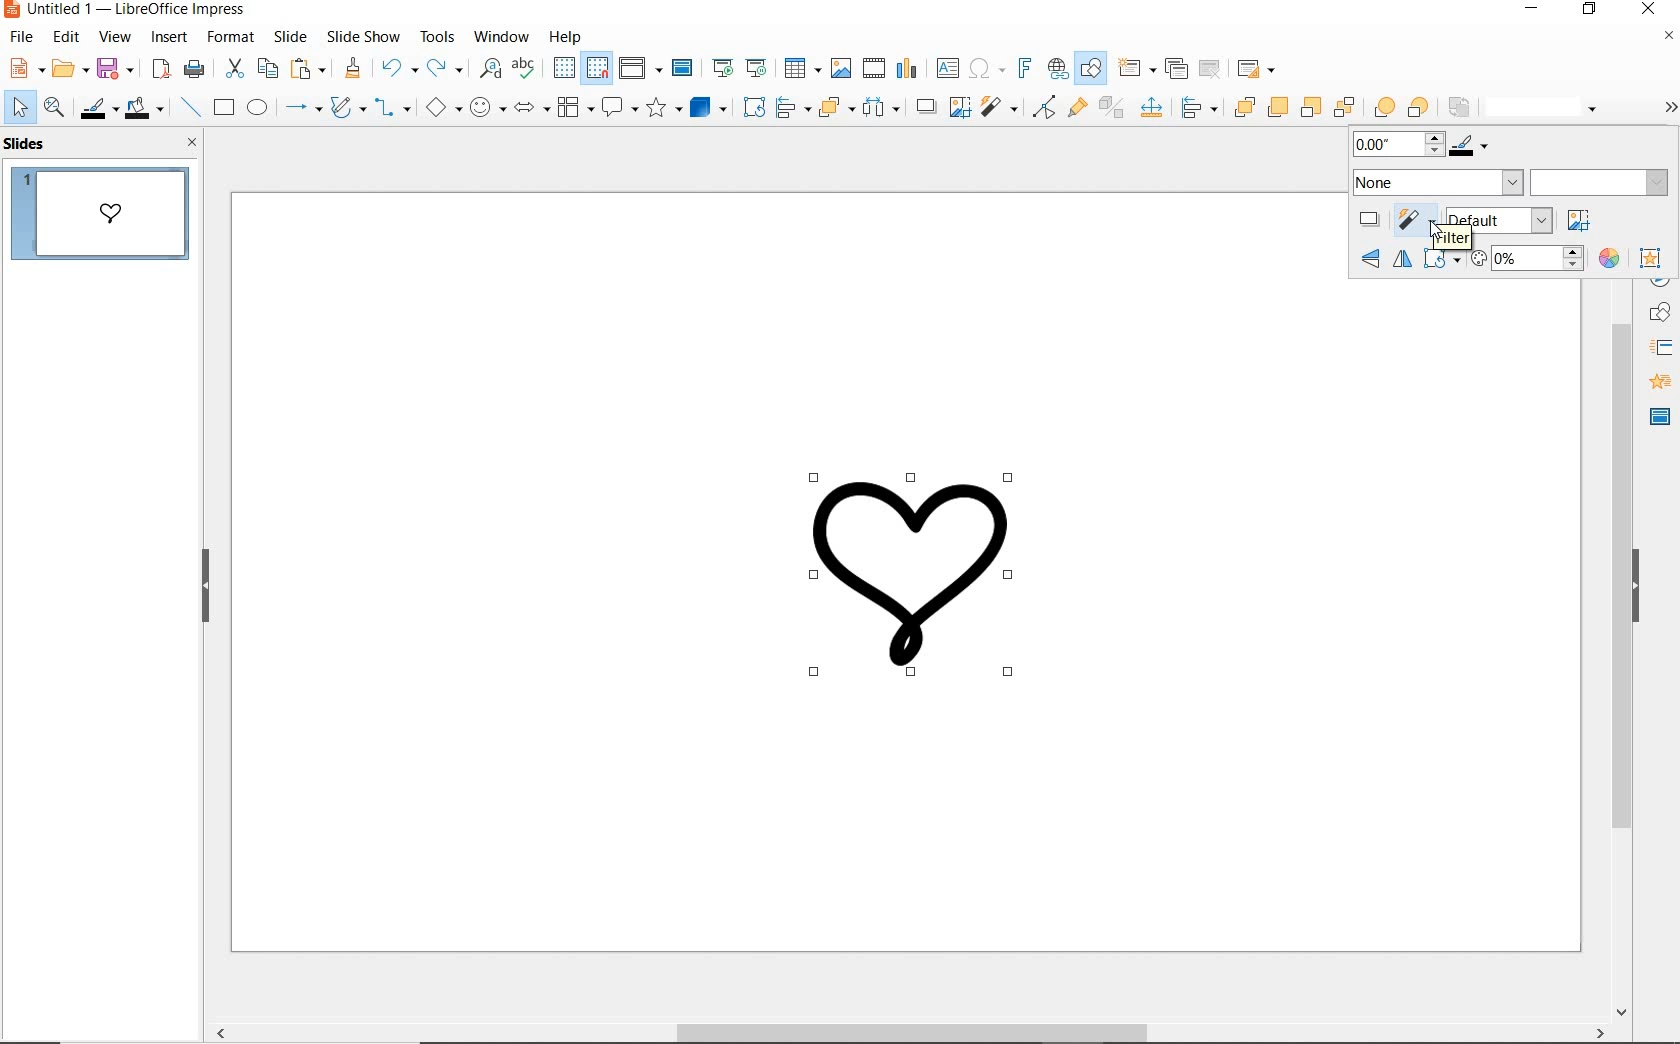 Image resolution: width=1680 pixels, height=1044 pixels. Describe the element at coordinates (946, 69) in the screenshot. I see `insert text box` at that location.